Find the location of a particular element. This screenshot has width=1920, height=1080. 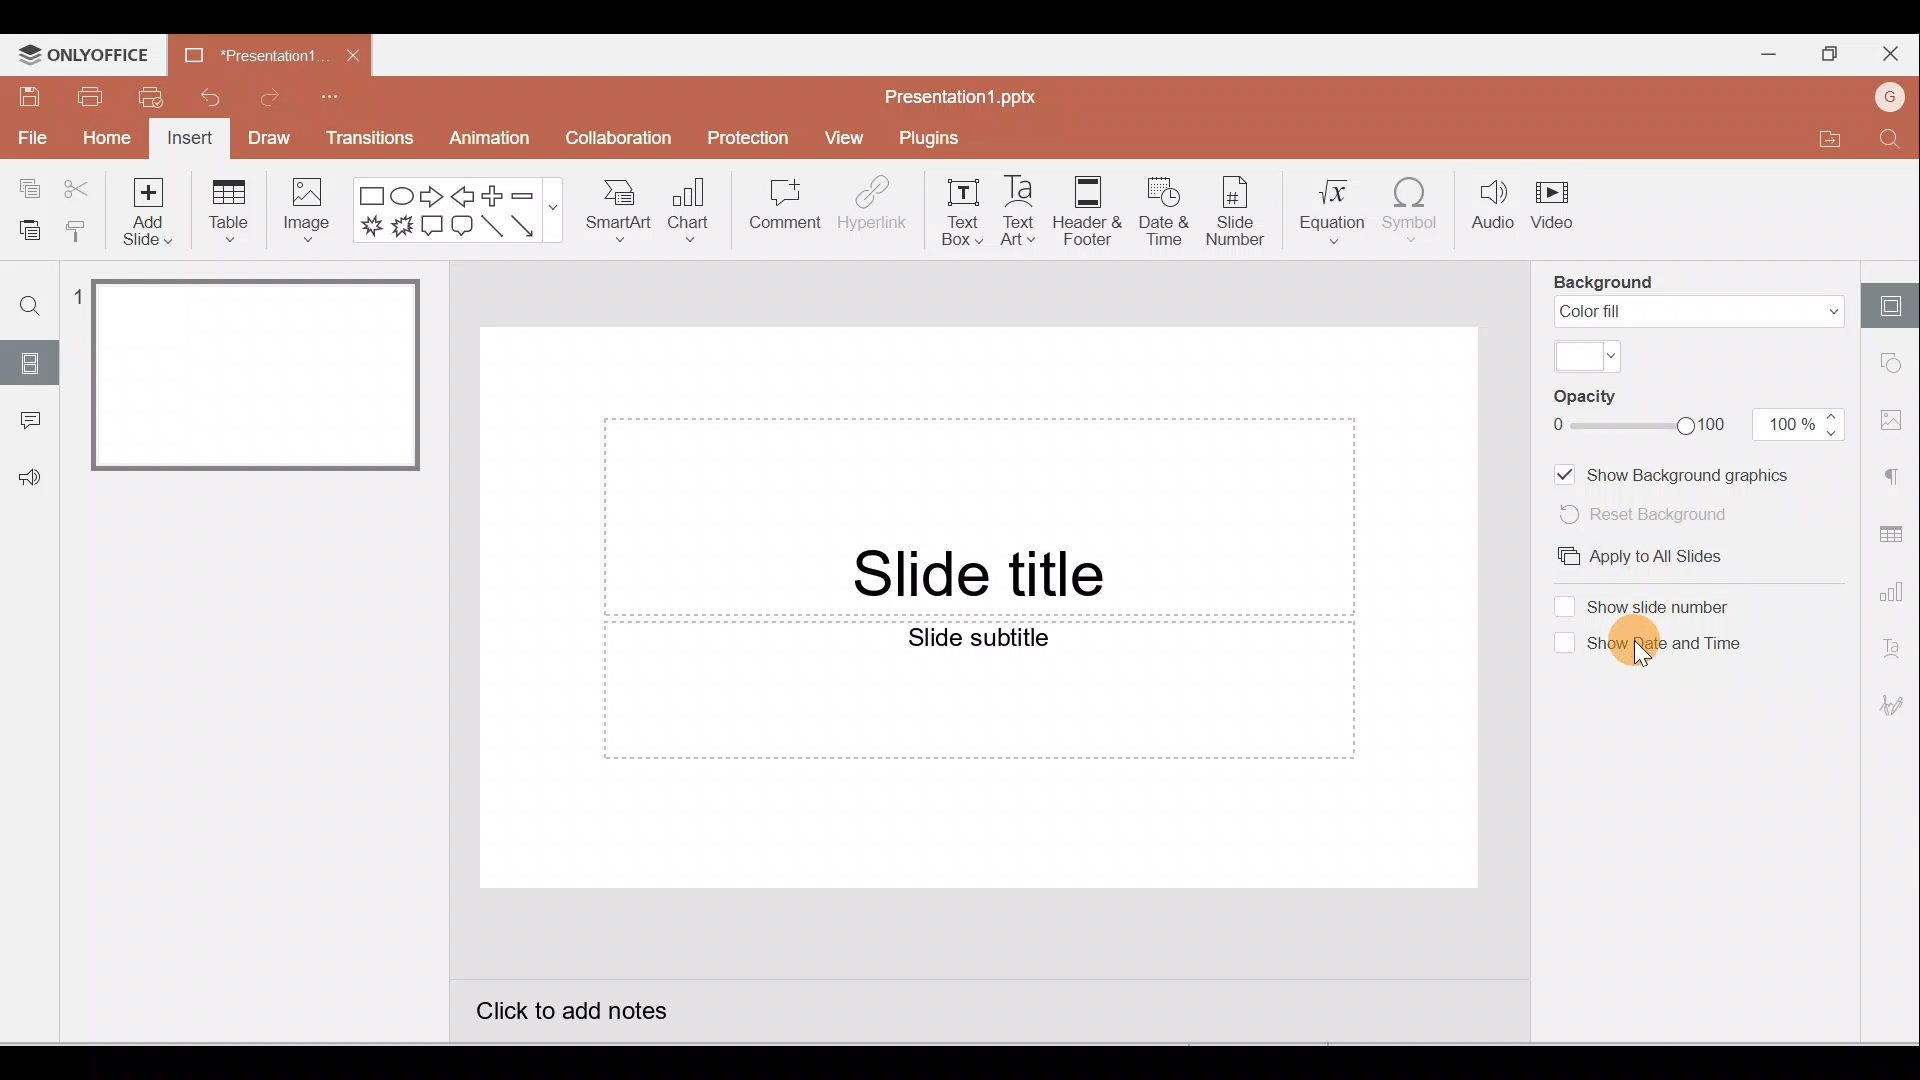

ONLYOFFICE is located at coordinates (82, 55).